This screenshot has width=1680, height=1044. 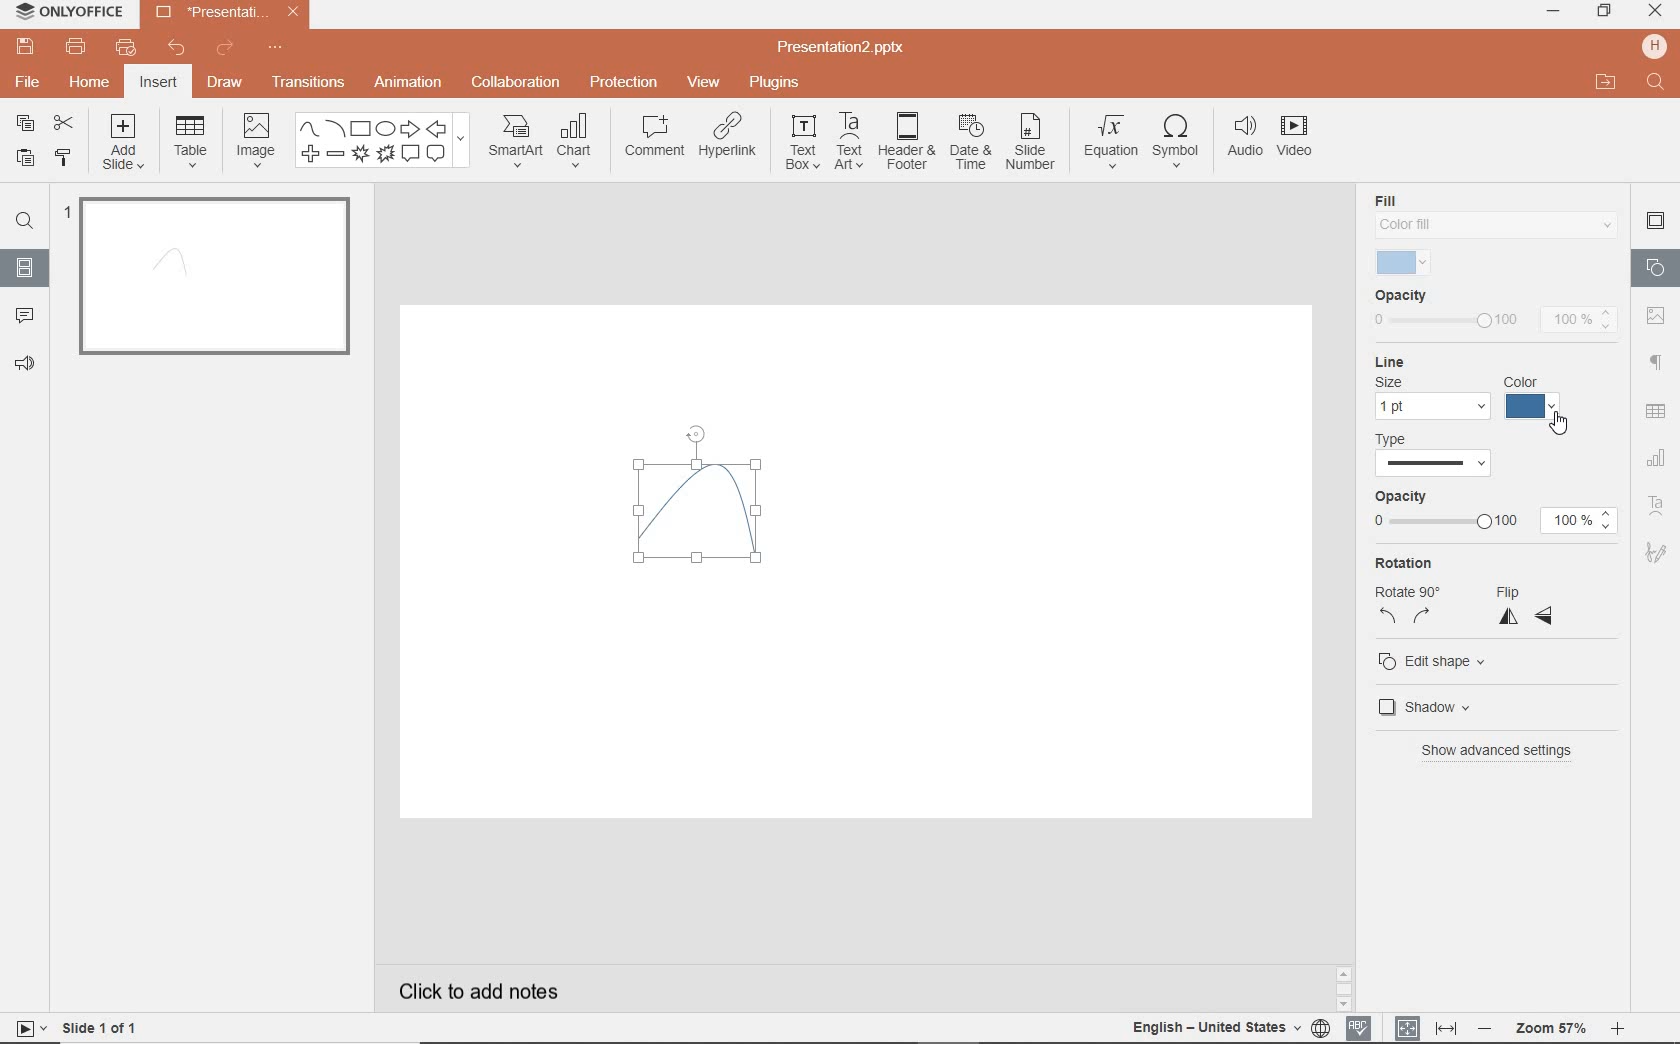 What do you see at coordinates (704, 81) in the screenshot?
I see `VIEW` at bounding box center [704, 81].